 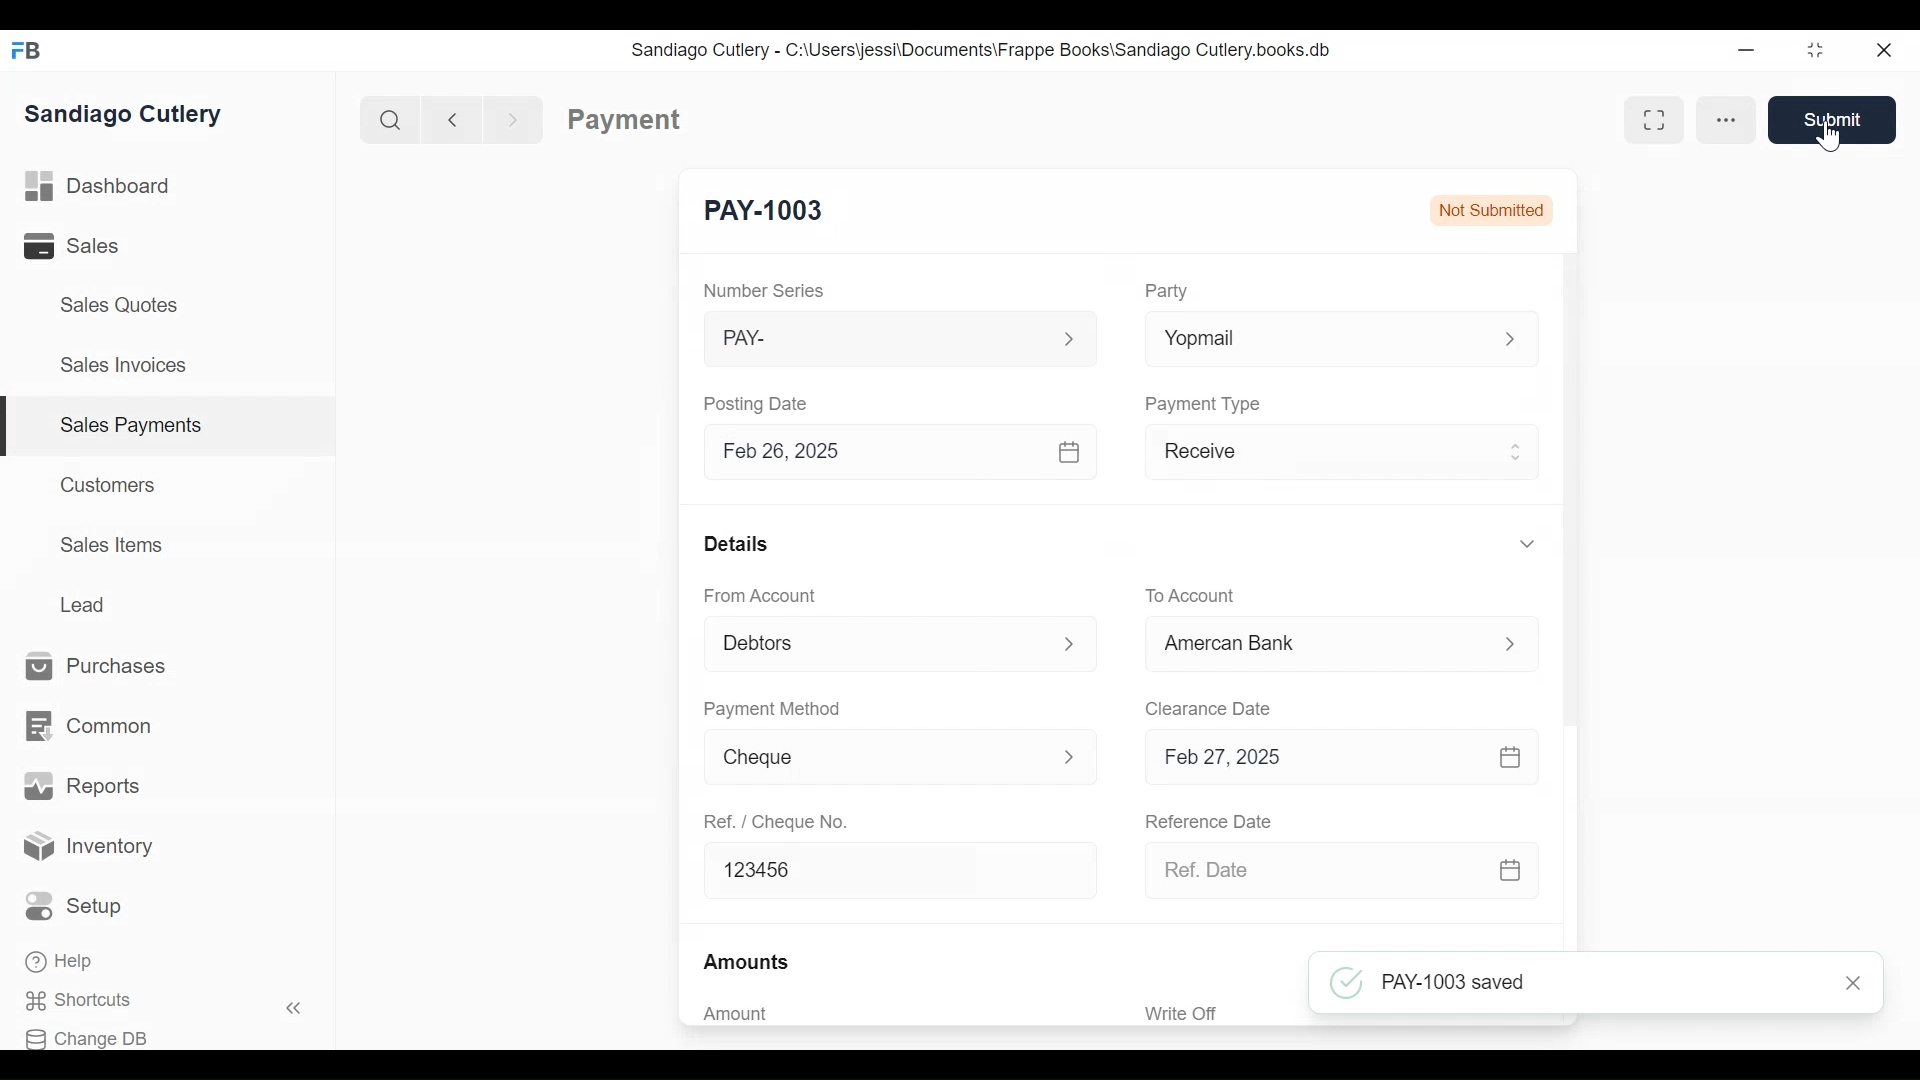 What do you see at coordinates (1746, 52) in the screenshot?
I see `Minimize` at bounding box center [1746, 52].